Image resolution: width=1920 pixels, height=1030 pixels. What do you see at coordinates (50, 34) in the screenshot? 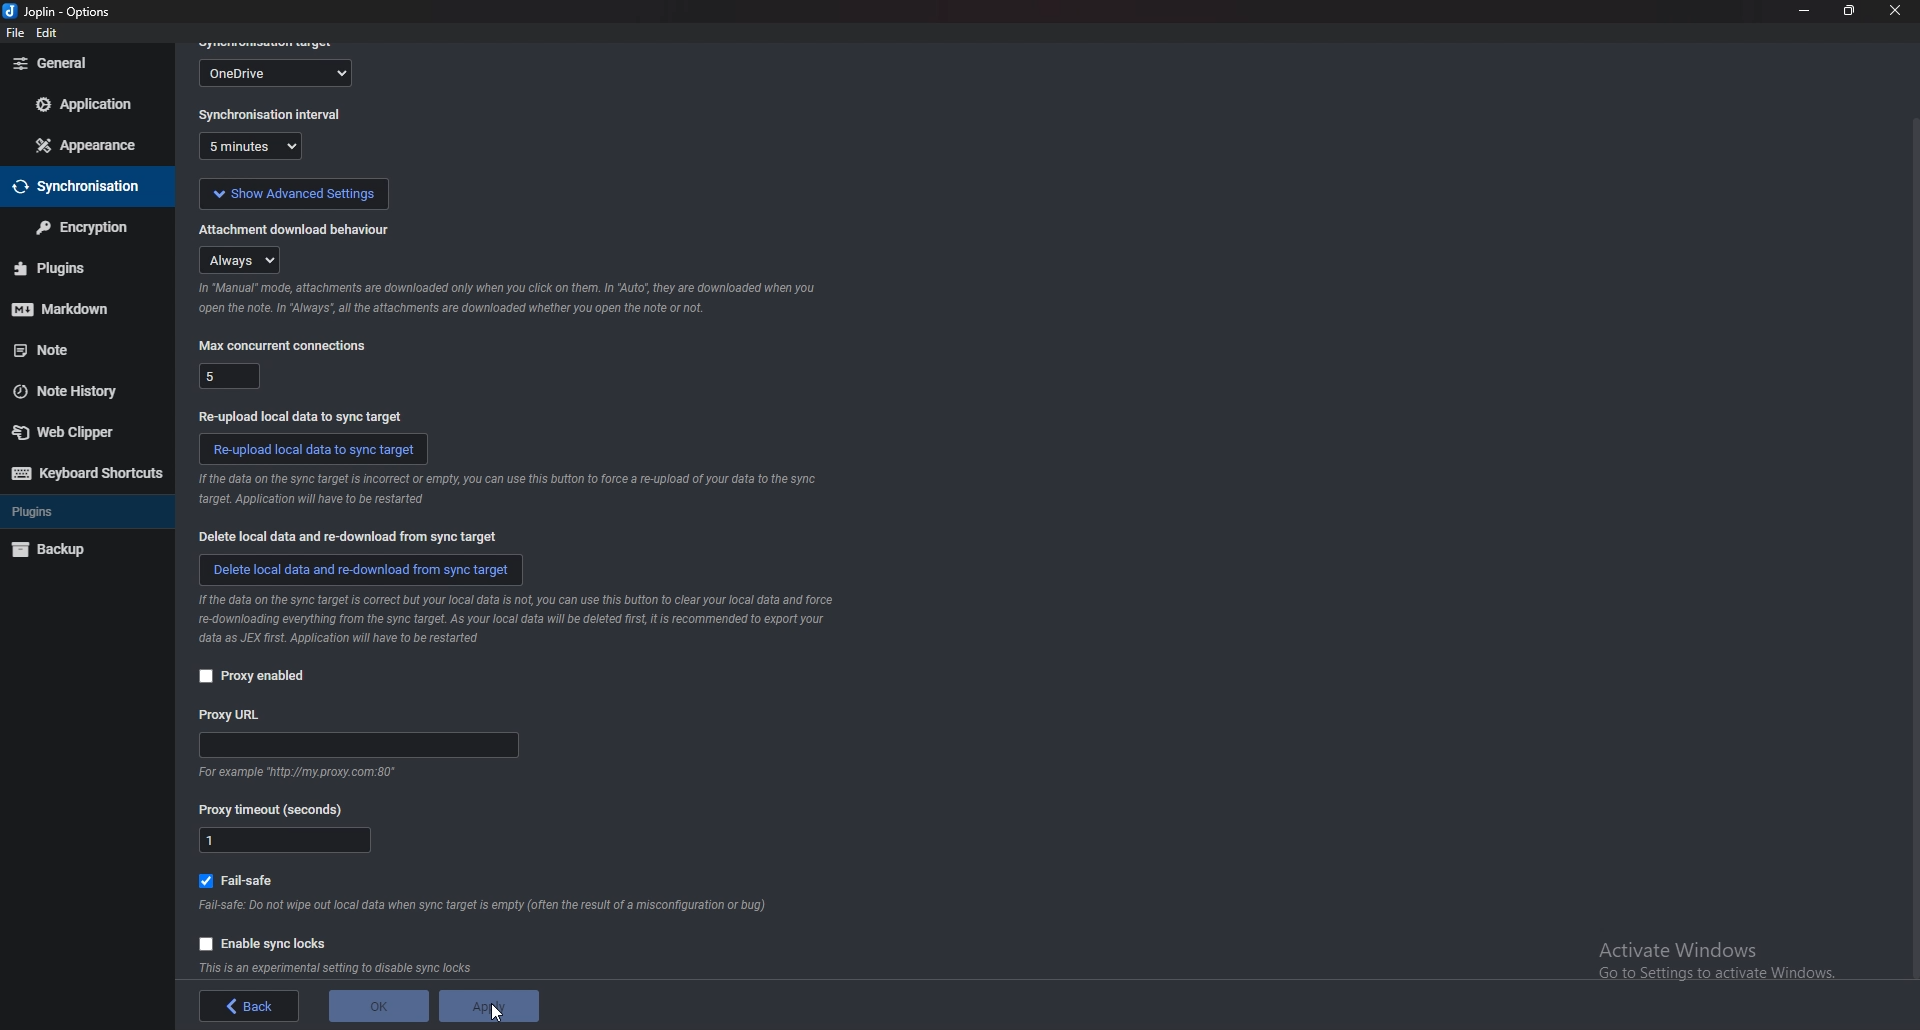
I see `edit` at bounding box center [50, 34].